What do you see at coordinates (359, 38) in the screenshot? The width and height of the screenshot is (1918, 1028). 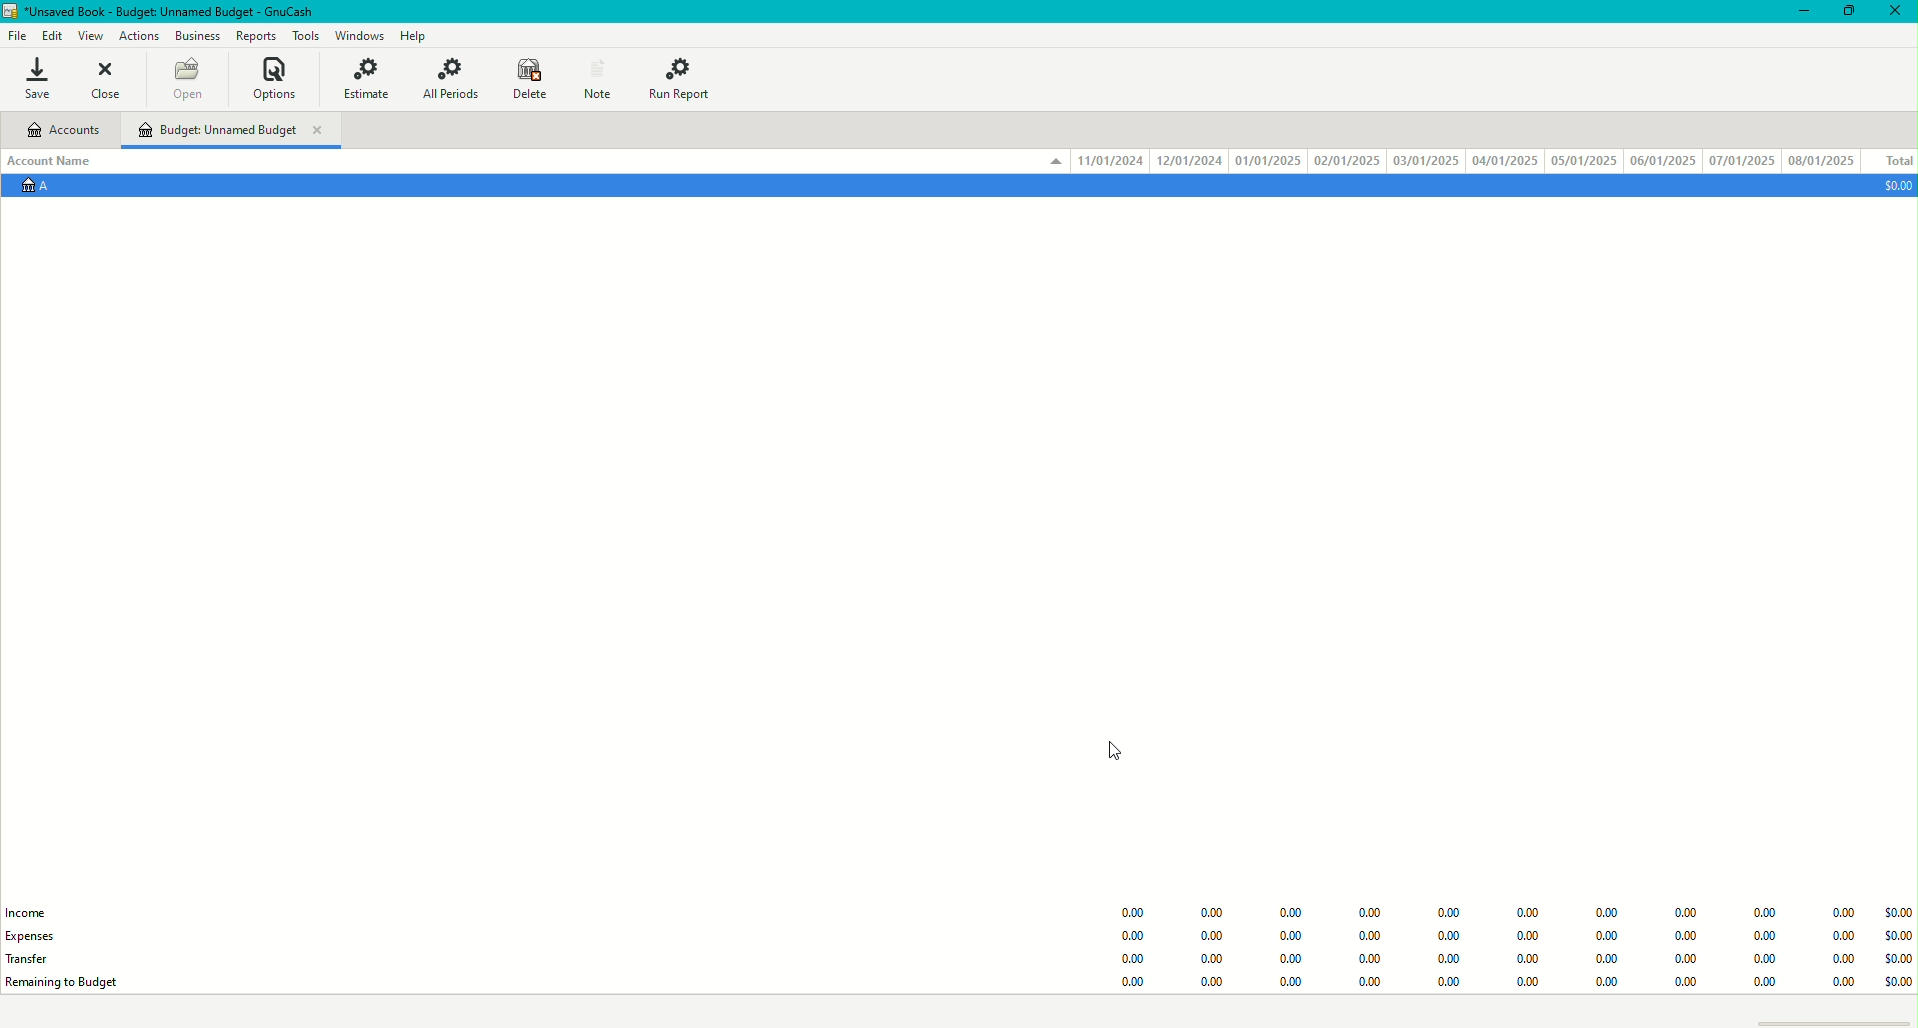 I see `Windows` at bounding box center [359, 38].